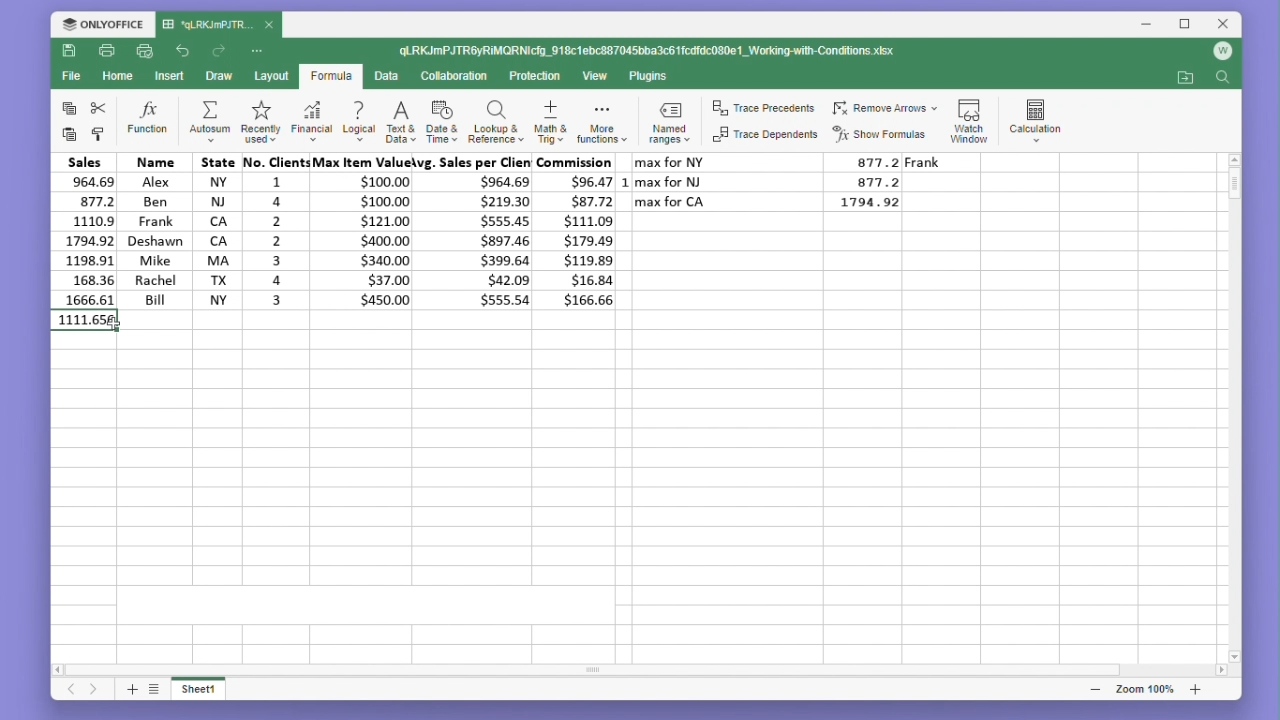 The width and height of the screenshot is (1280, 720). What do you see at coordinates (159, 690) in the screenshot?
I see `List of sheets` at bounding box center [159, 690].